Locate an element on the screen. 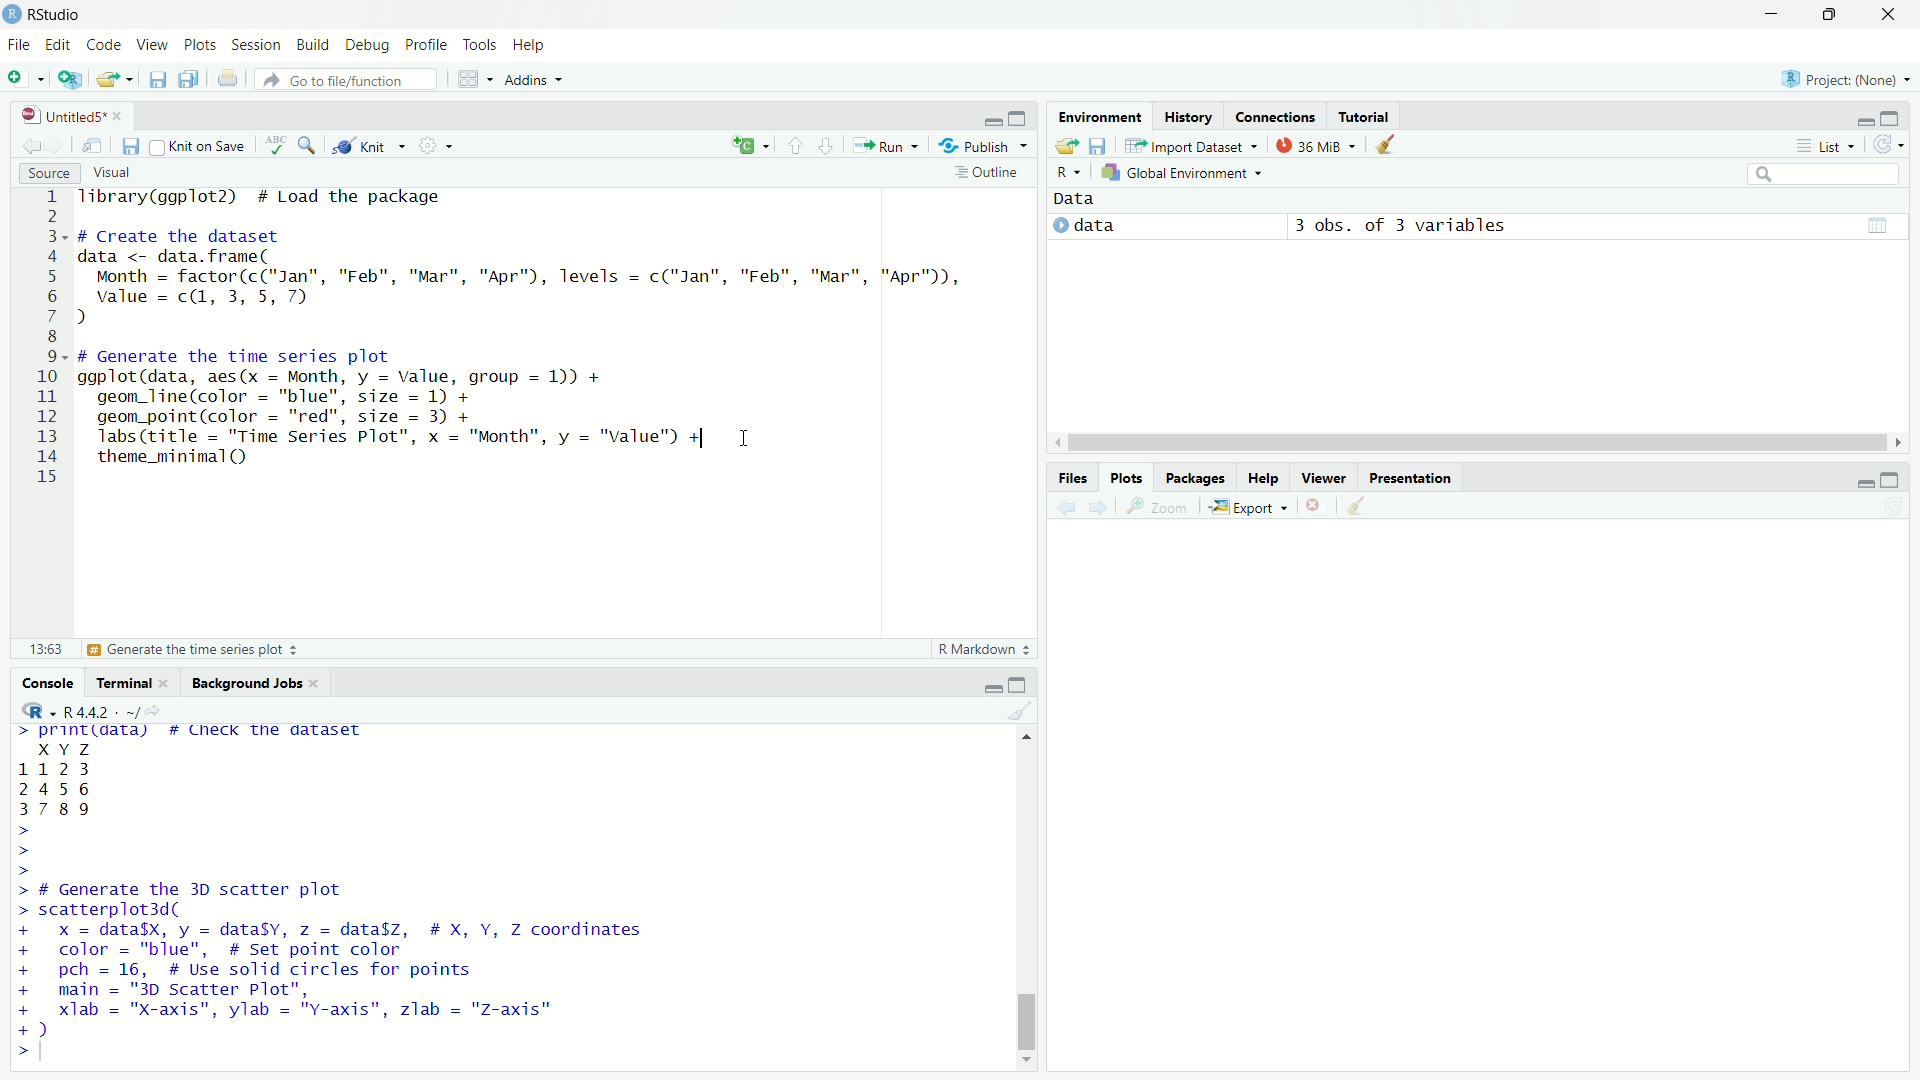  debug is located at coordinates (369, 45).